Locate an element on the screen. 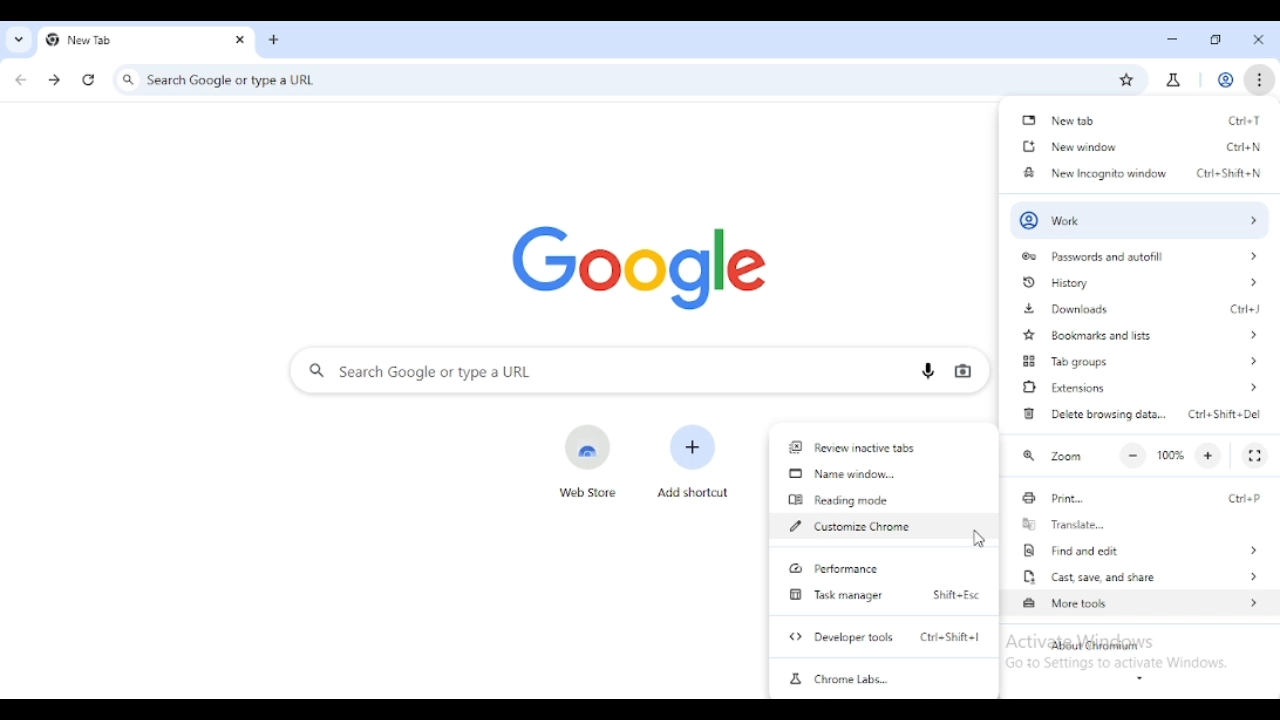 Image resolution: width=1280 pixels, height=720 pixels. performance is located at coordinates (832, 568).